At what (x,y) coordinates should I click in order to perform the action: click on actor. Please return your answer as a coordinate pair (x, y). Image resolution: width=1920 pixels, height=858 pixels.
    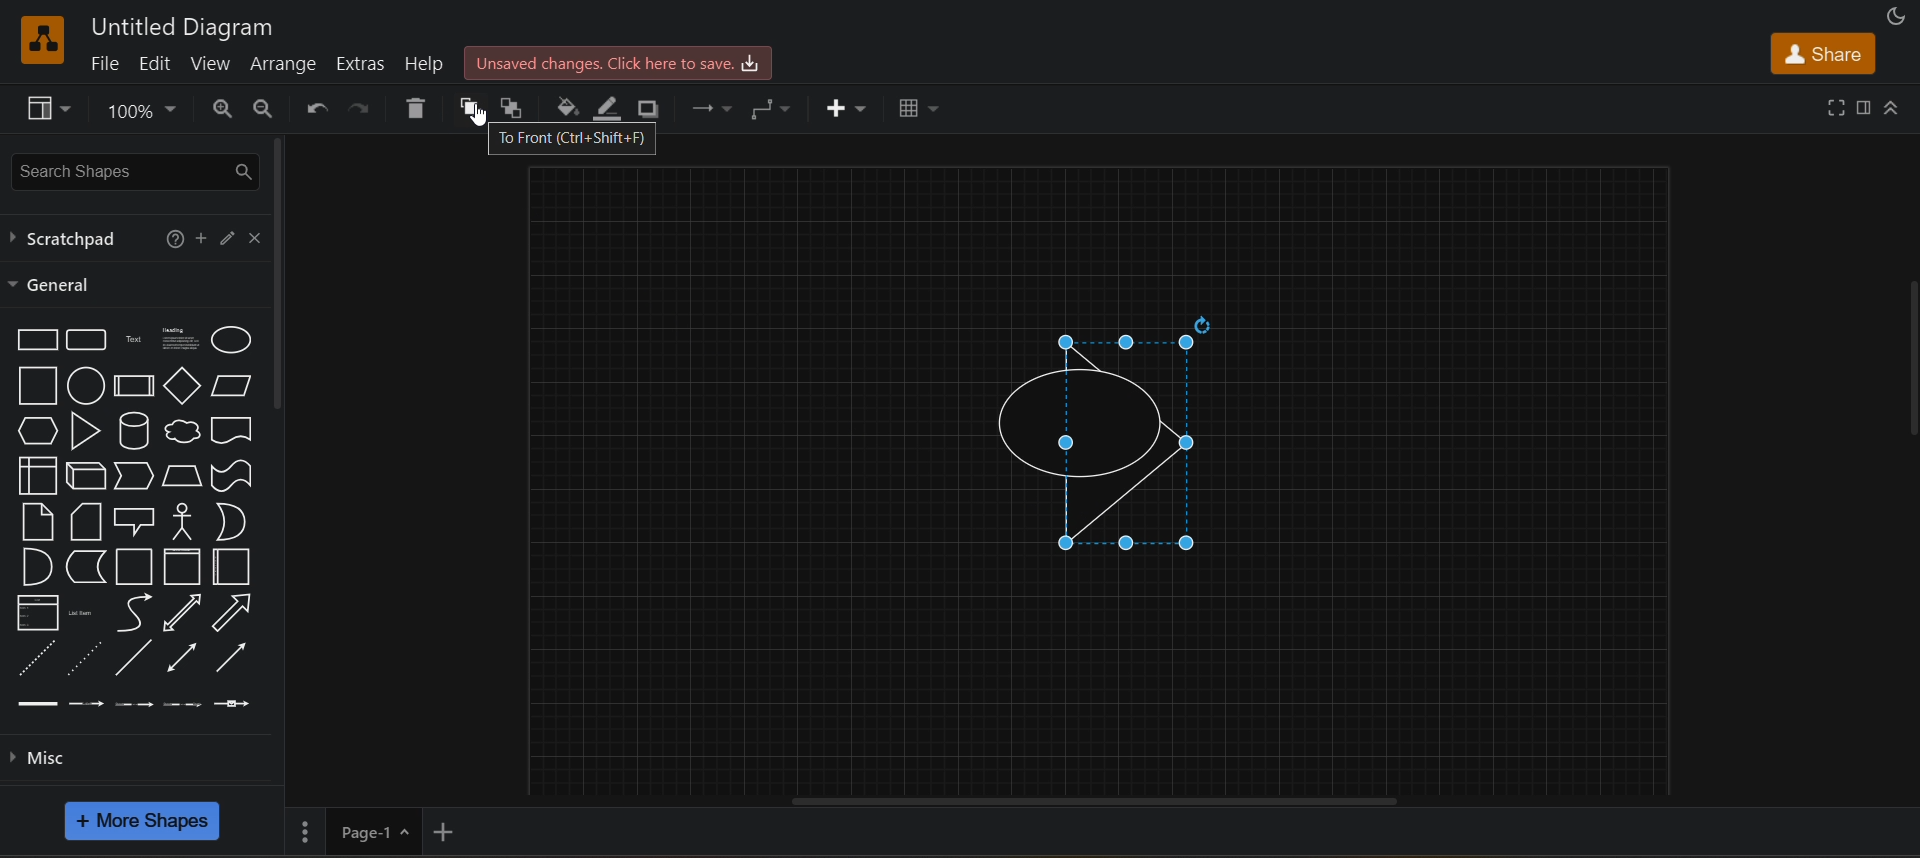
    Looking at the image, I should click on (183, 521).